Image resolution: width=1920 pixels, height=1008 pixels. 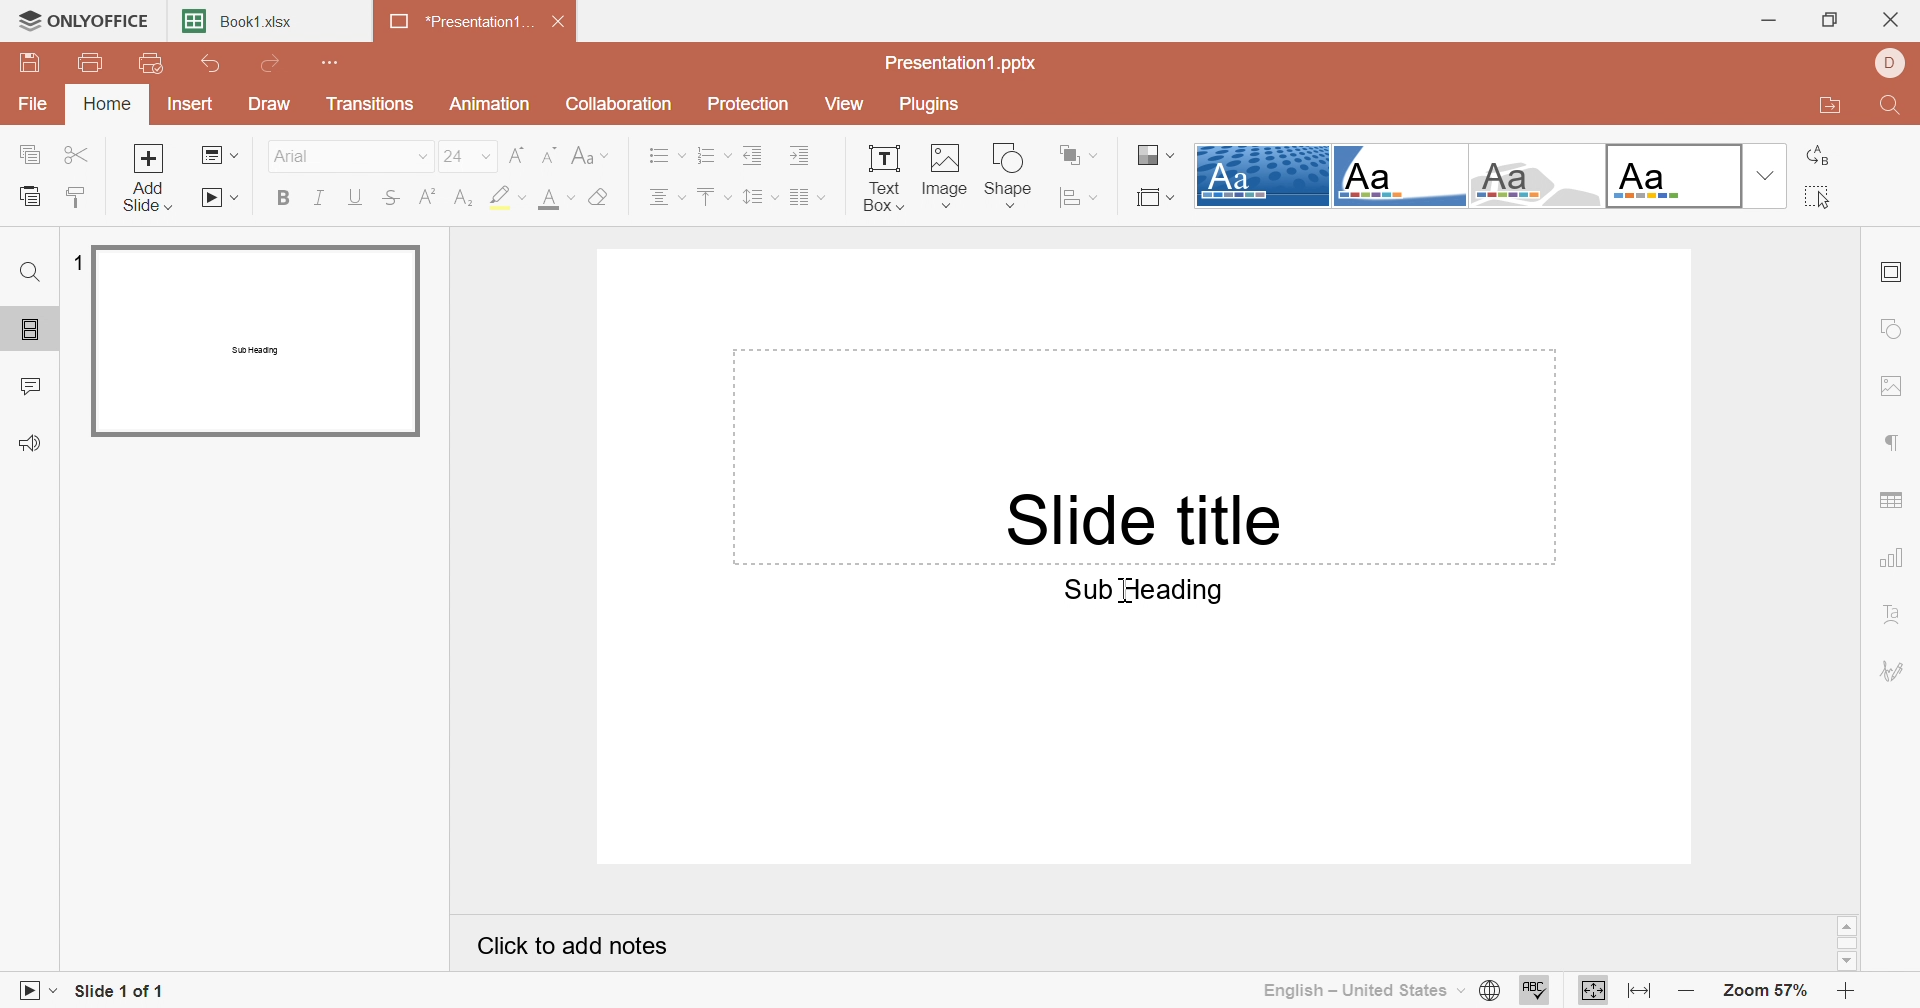 What do you see at coordinates (1900, 615) in the screenshot?
I see `Text Art settings` at bounding box center [1900, 615].